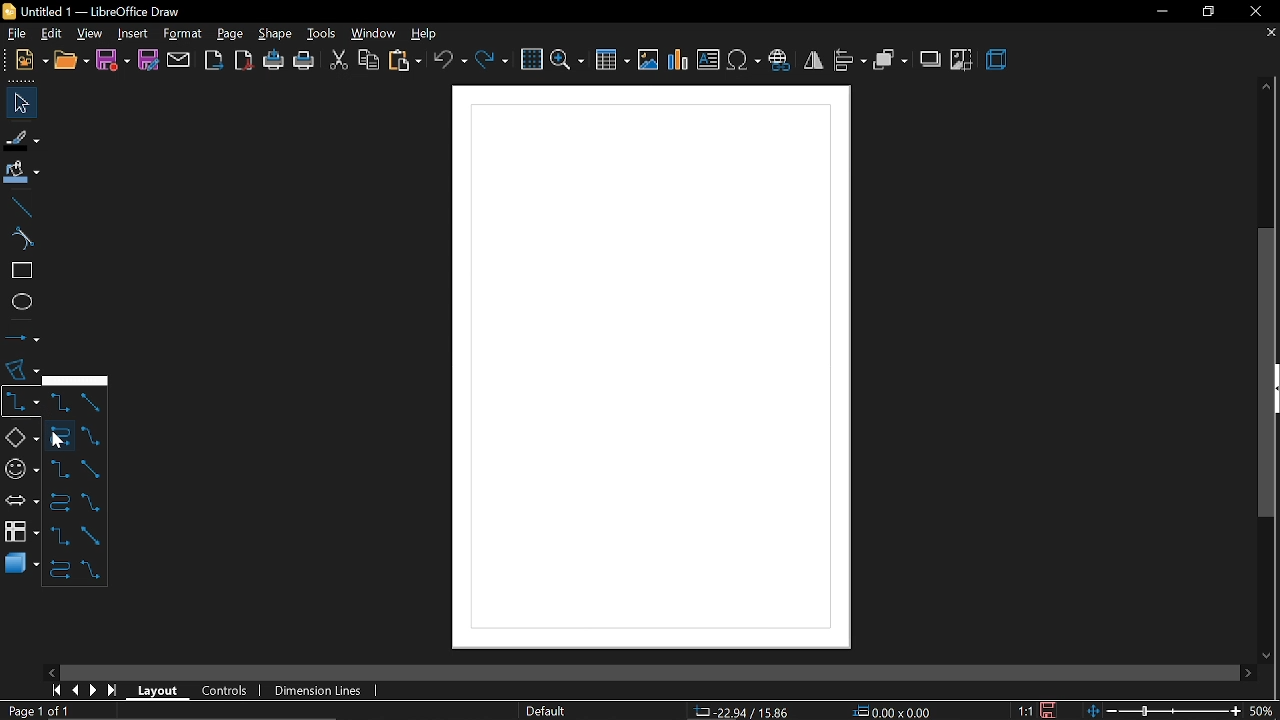 The width and height of the screenshot is (1280, 720). What do you see at coordinates (20, 239) in the screenshot?
I see `curve` at bounding box center [20, 239].